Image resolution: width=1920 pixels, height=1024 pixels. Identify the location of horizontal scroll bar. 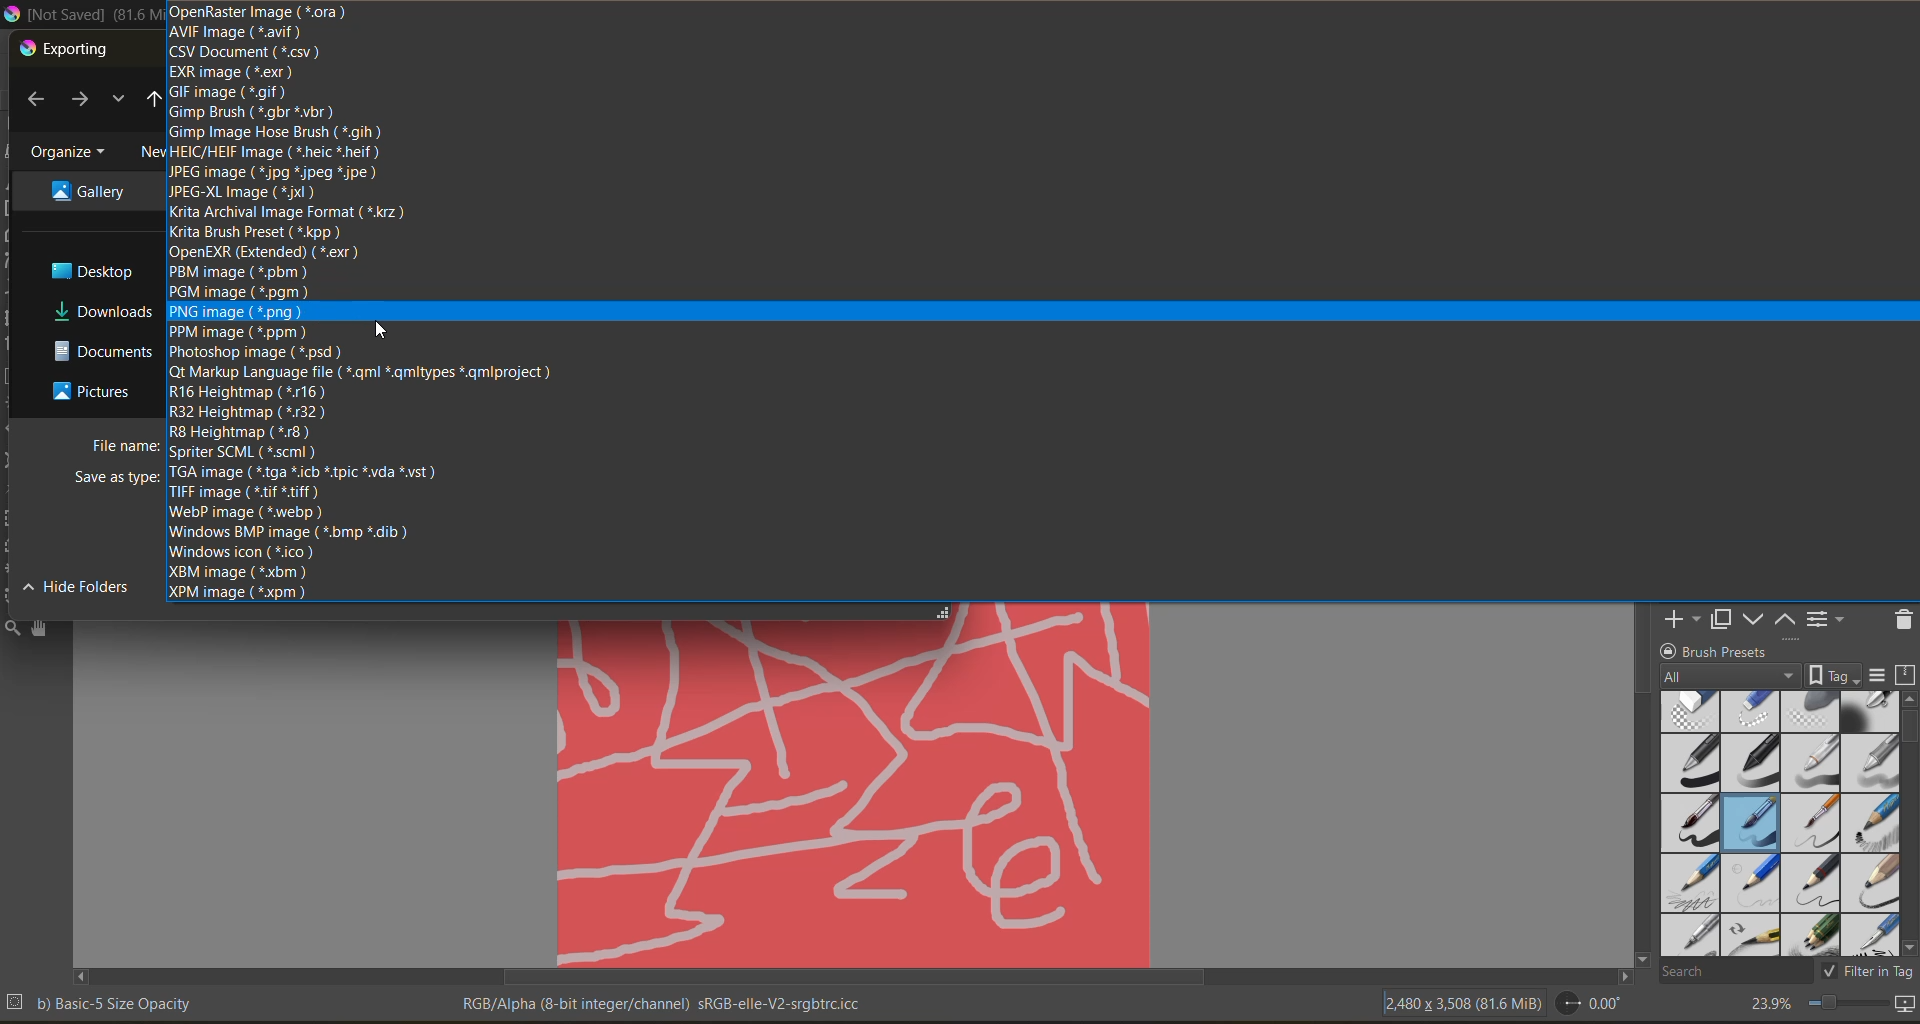
(852, 977).